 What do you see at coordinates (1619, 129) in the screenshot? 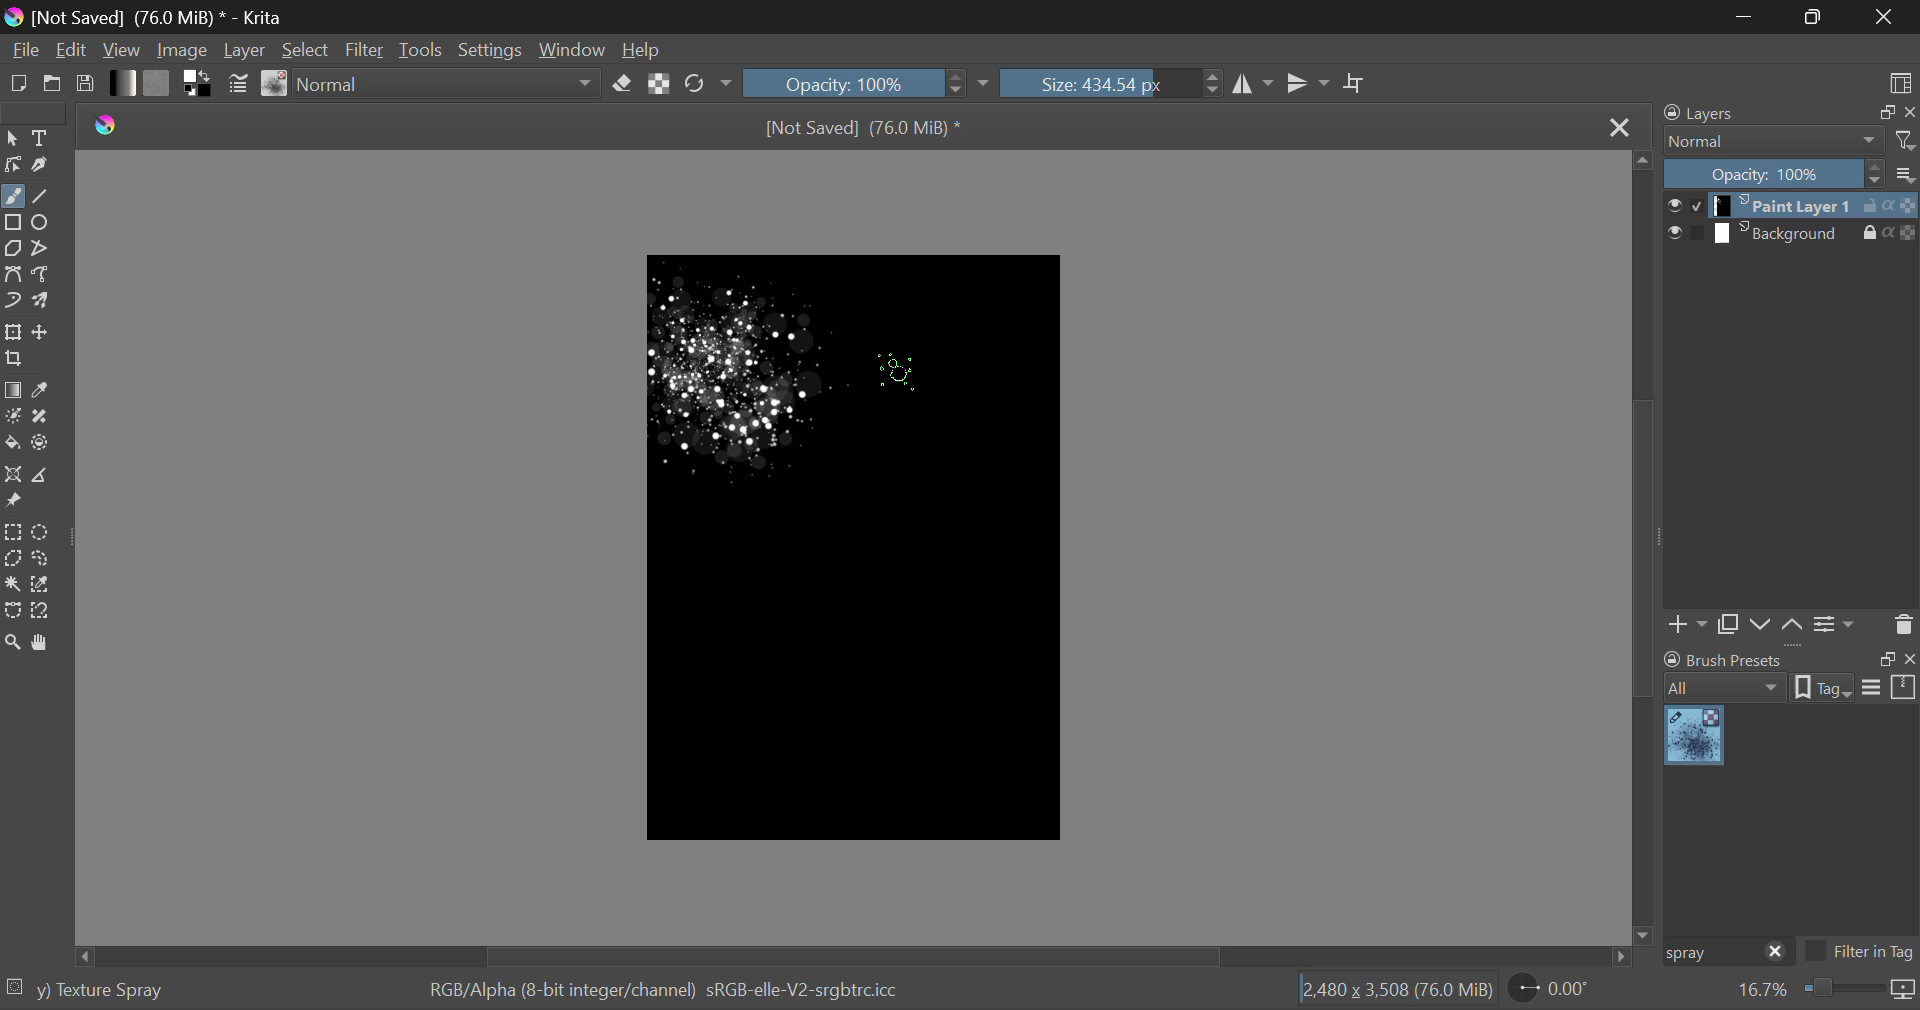
I see `Close` at bounding box center [1619, 129].